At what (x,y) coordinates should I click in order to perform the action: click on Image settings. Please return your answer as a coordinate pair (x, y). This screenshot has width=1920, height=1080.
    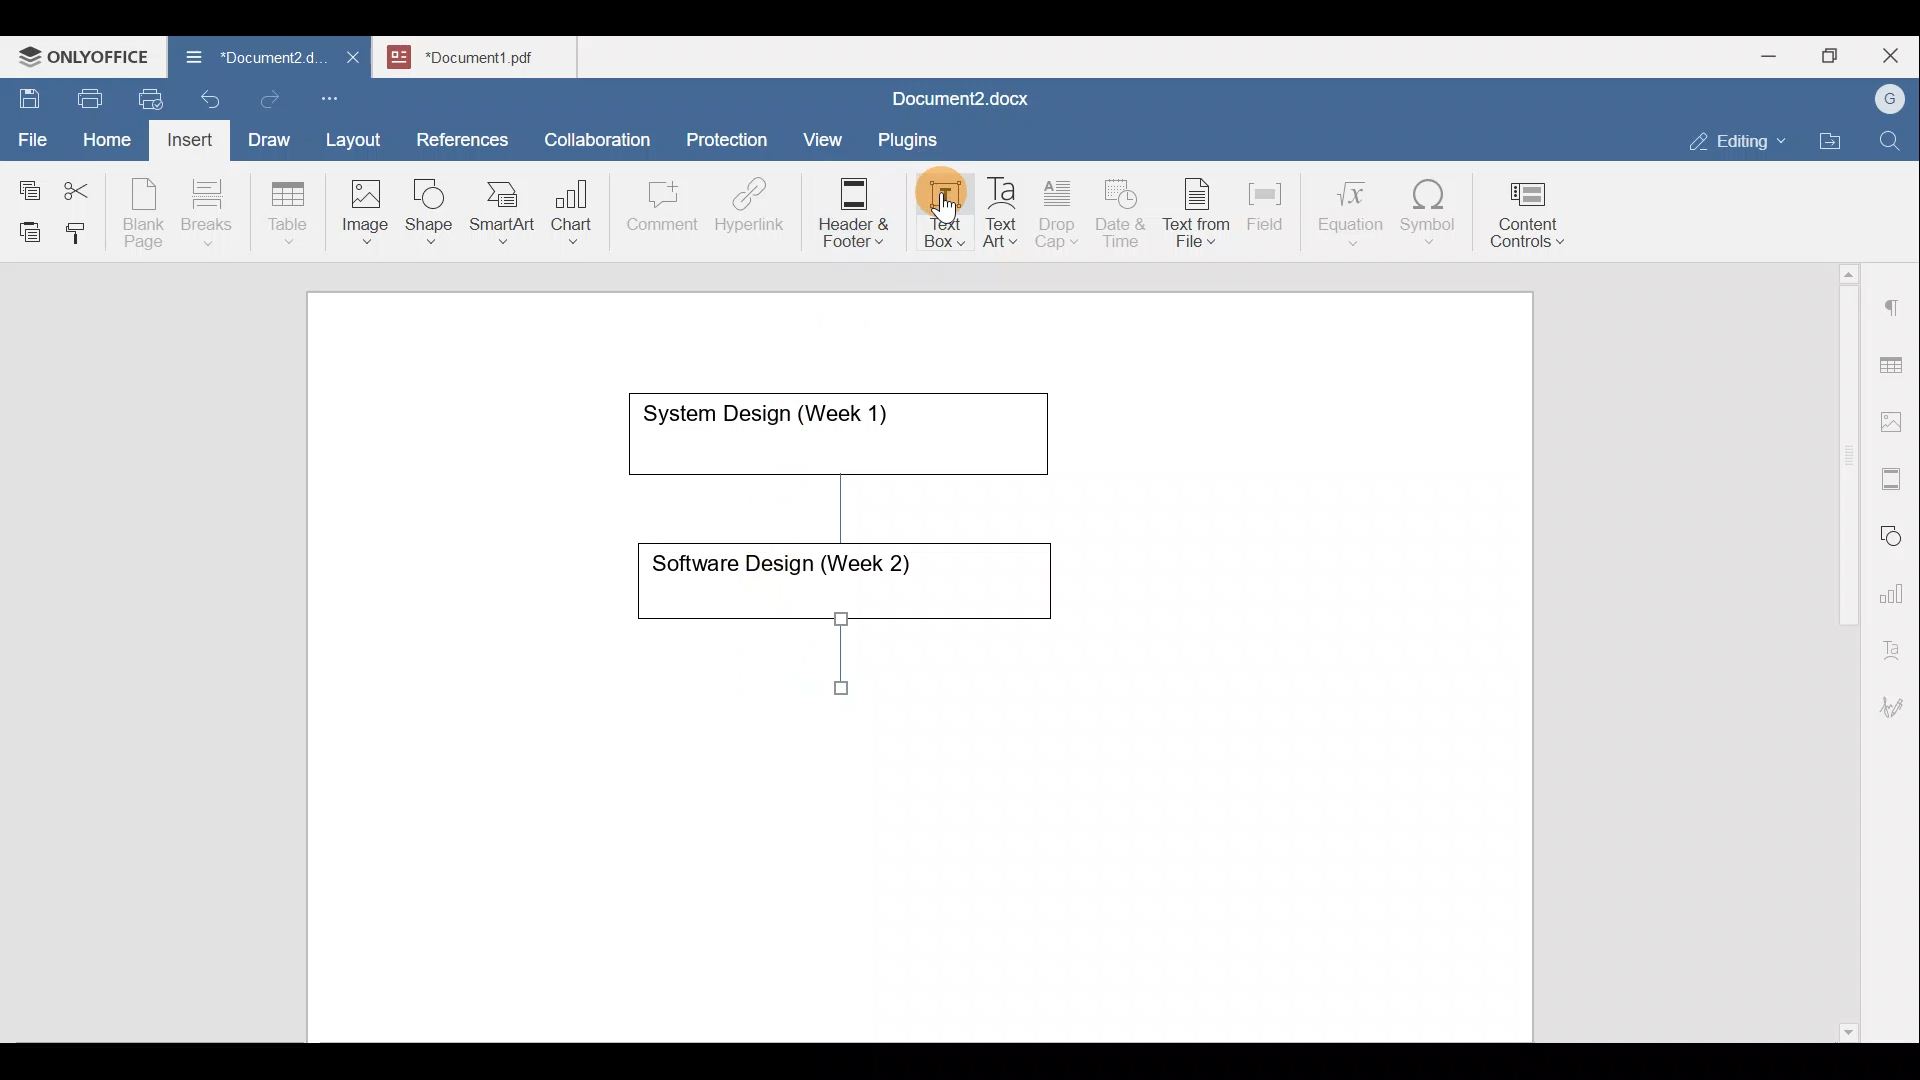
    Looking at the image, I should click on (1895, 420).